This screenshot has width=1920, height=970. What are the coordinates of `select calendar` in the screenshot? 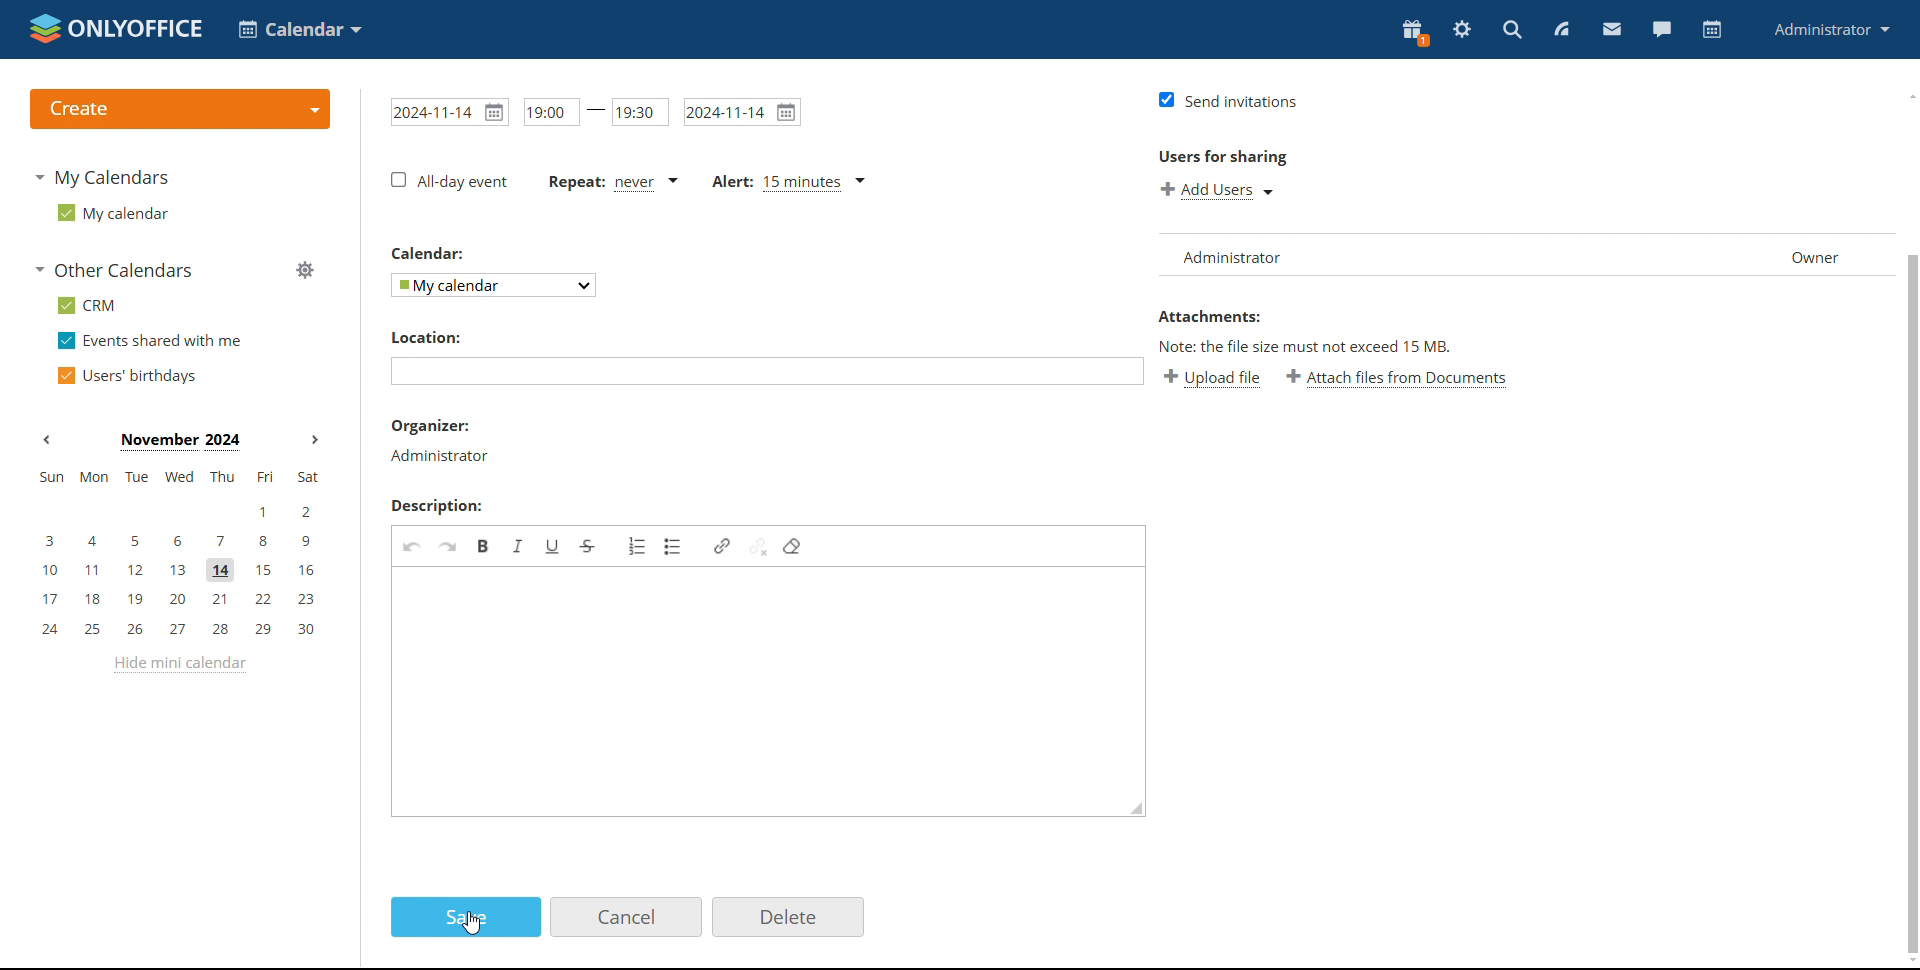 It's located at (492, 286).